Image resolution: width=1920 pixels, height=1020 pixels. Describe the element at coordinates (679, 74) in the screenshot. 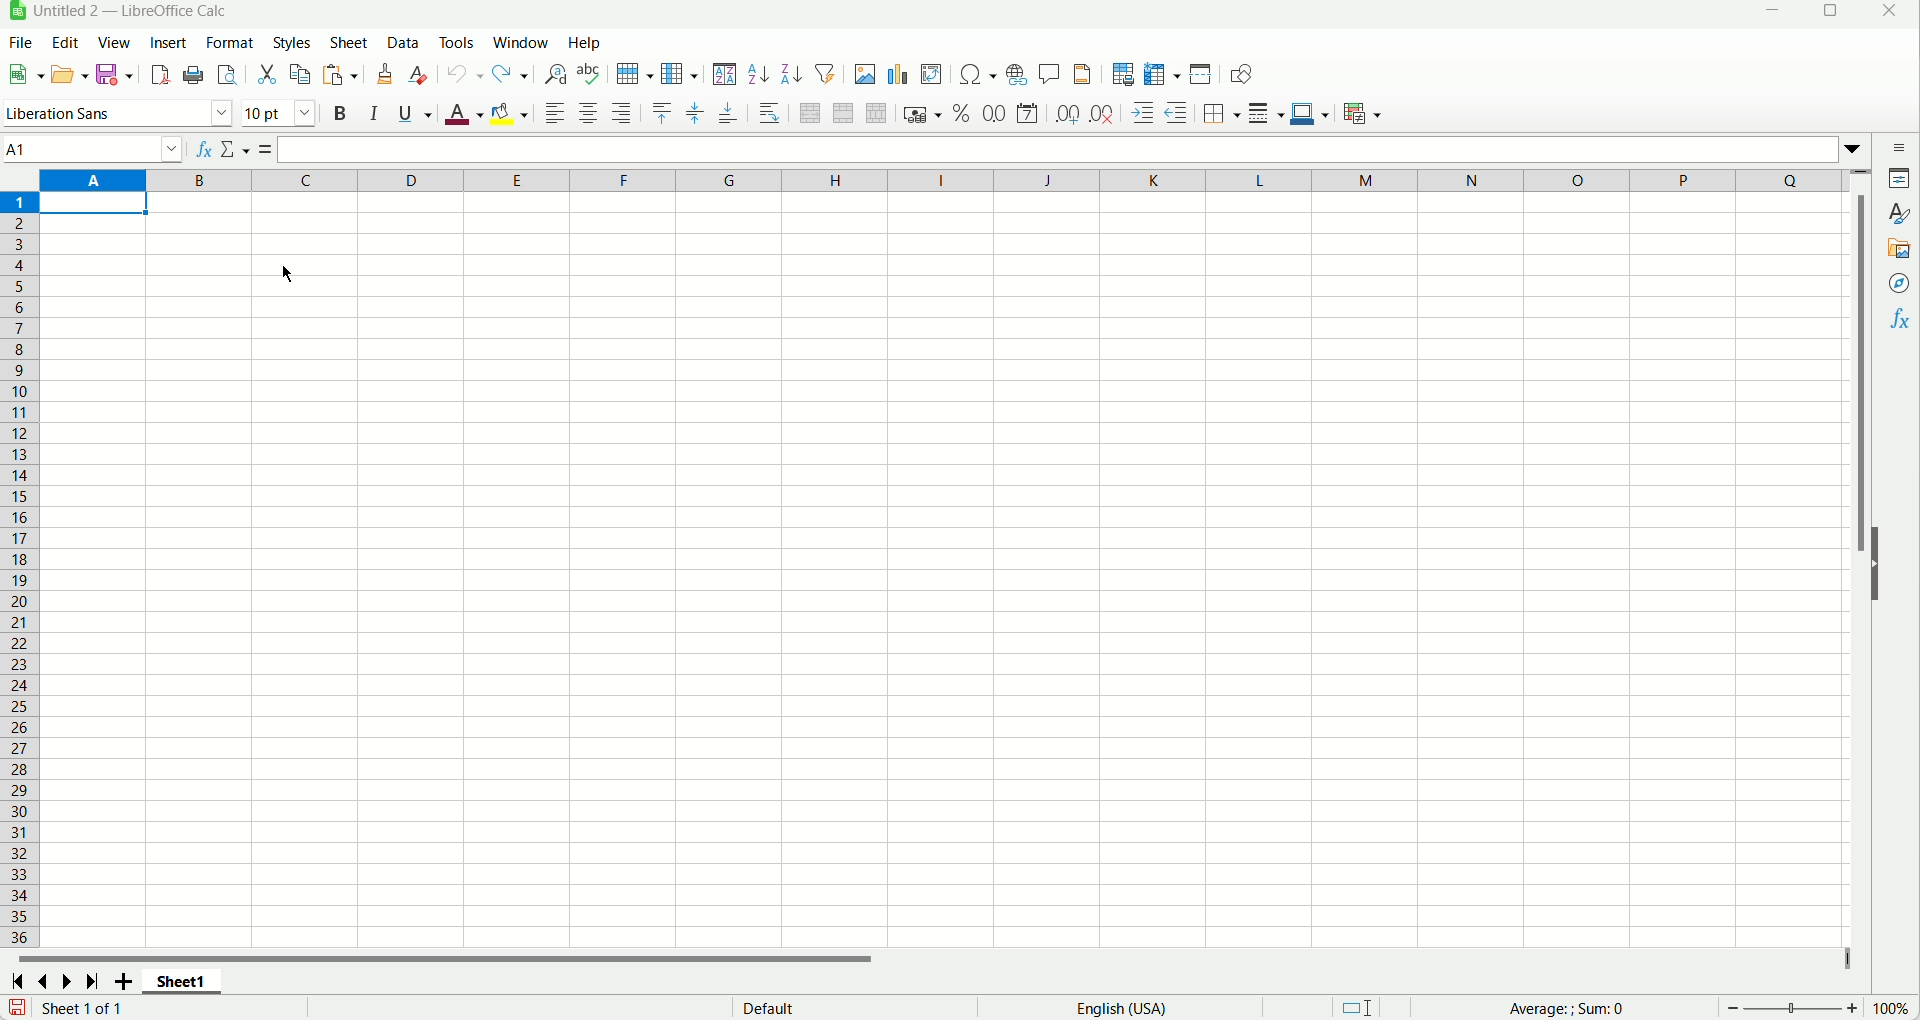

I see `Column` at that location.